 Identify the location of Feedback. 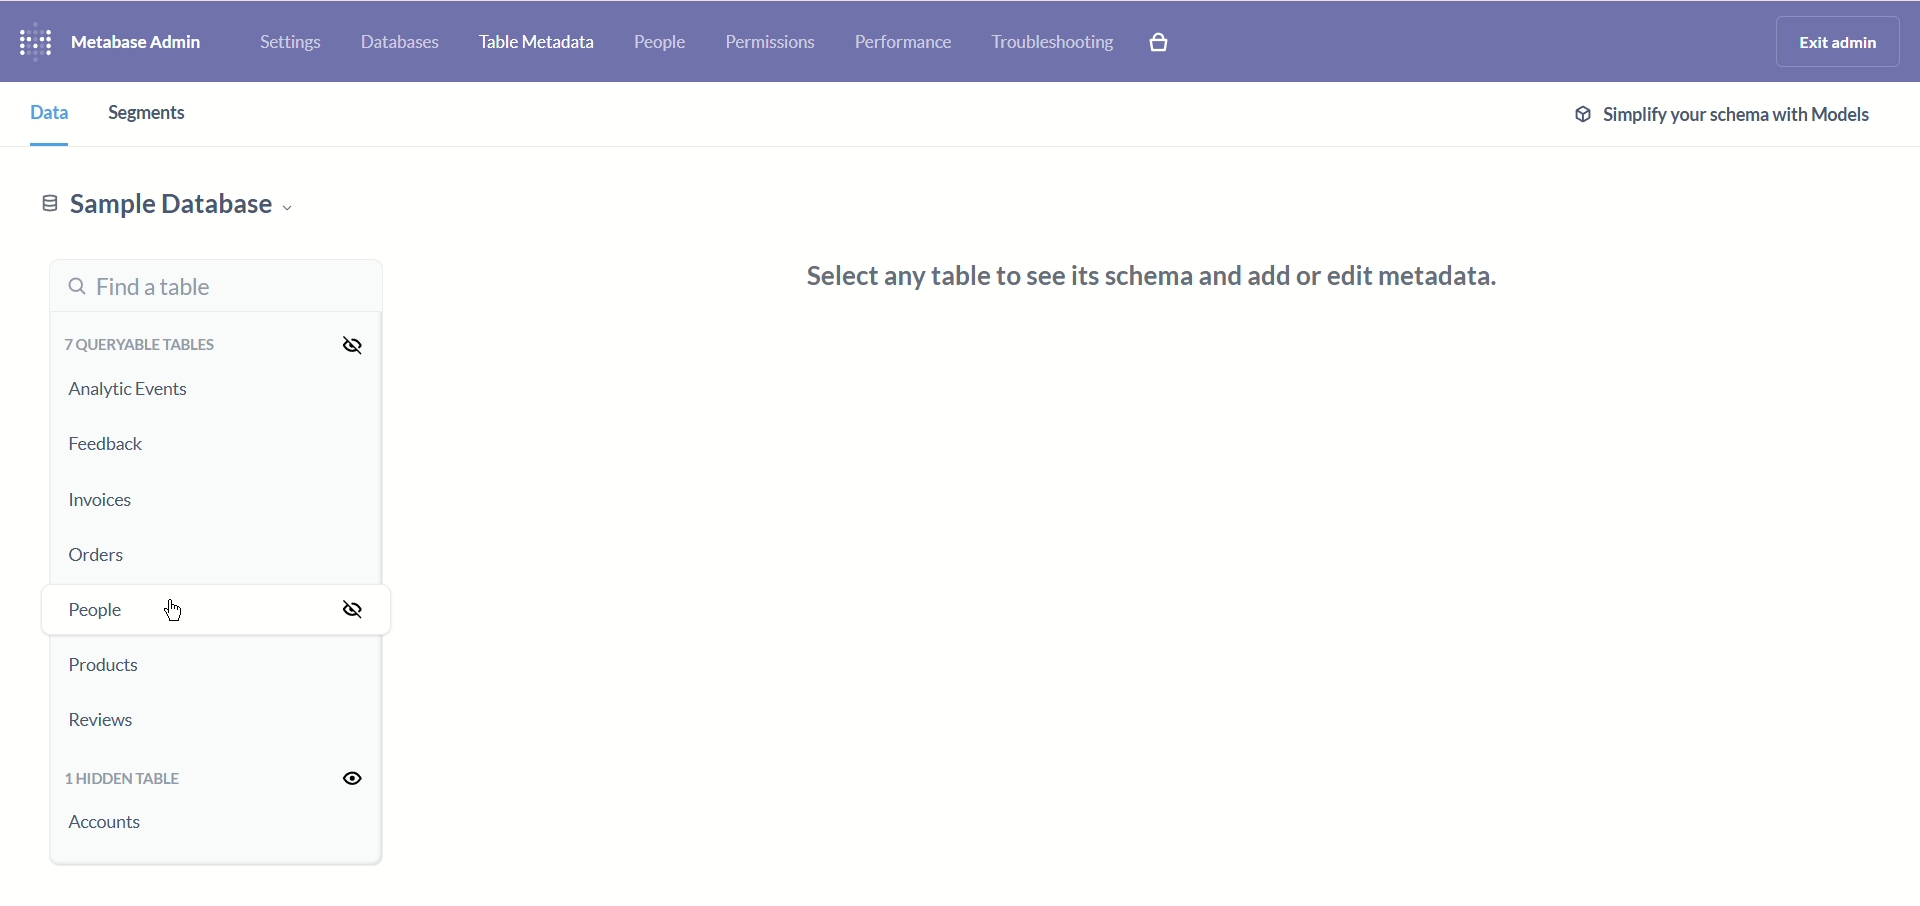
(110, 445).